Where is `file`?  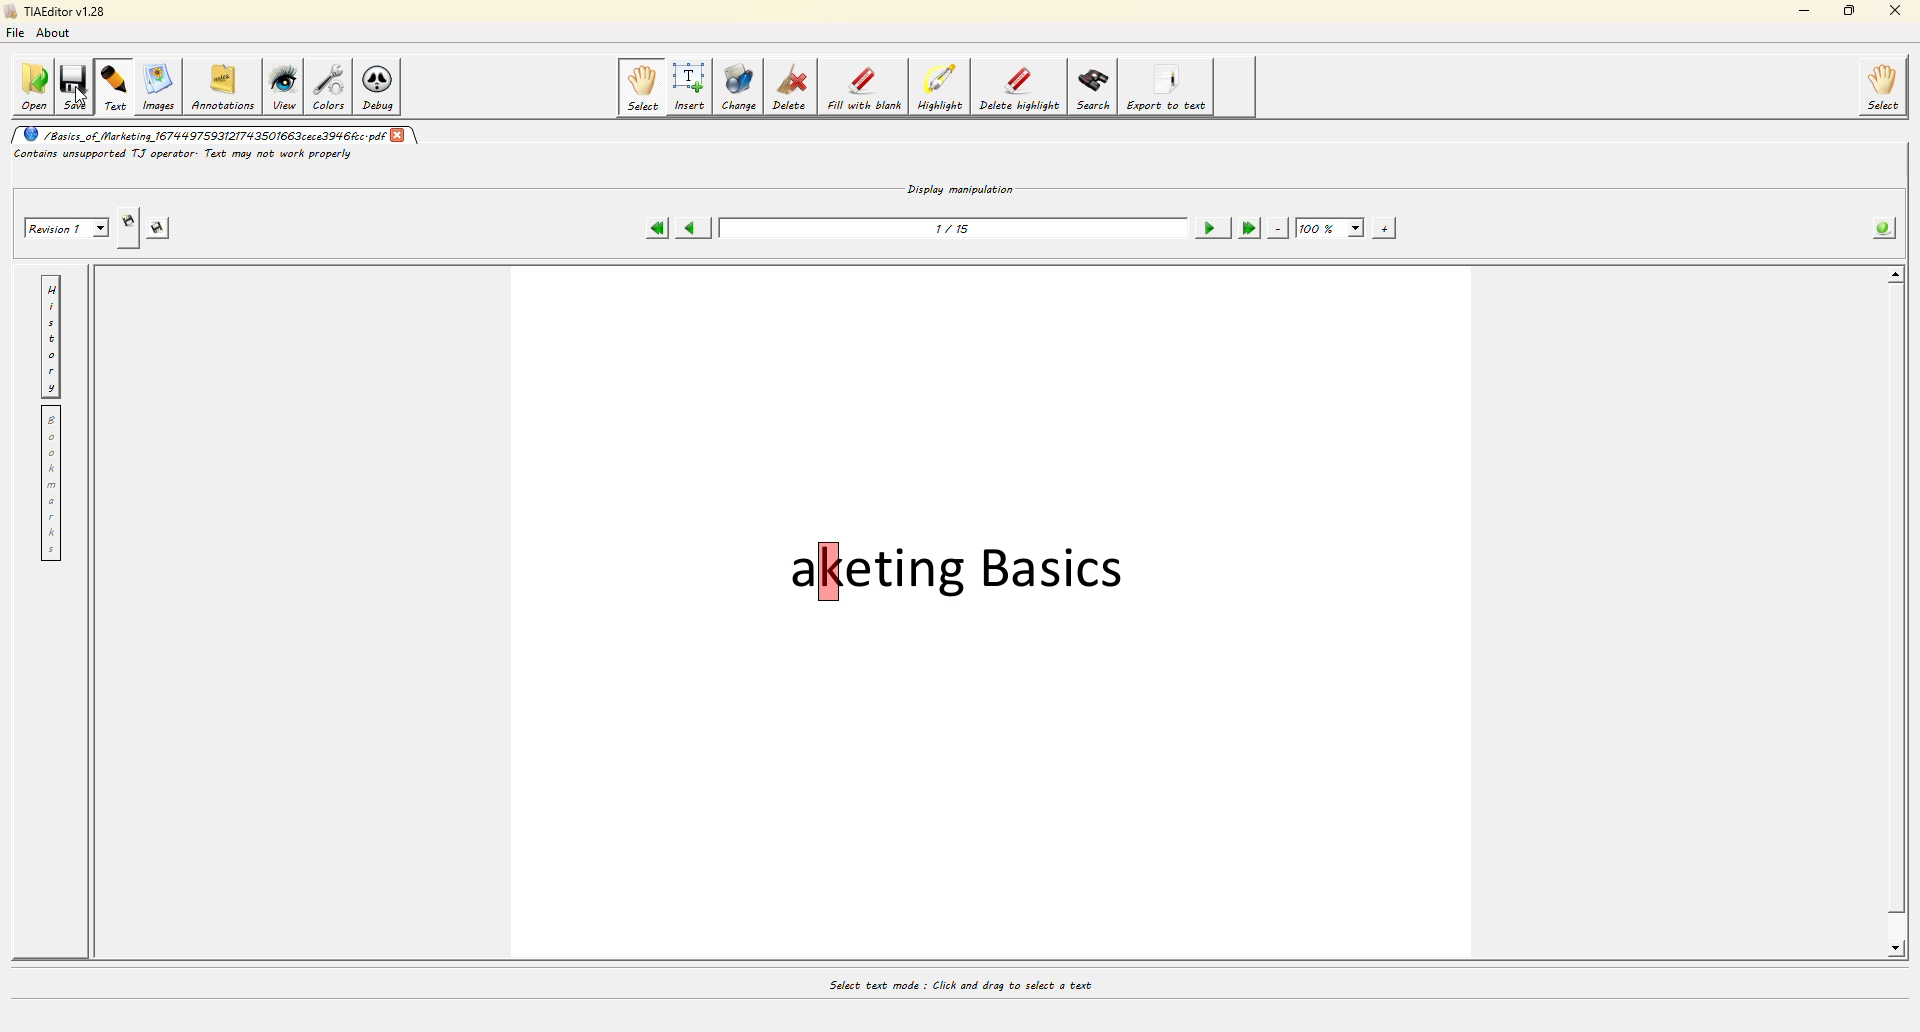
file is located at coordinates (20, 35).